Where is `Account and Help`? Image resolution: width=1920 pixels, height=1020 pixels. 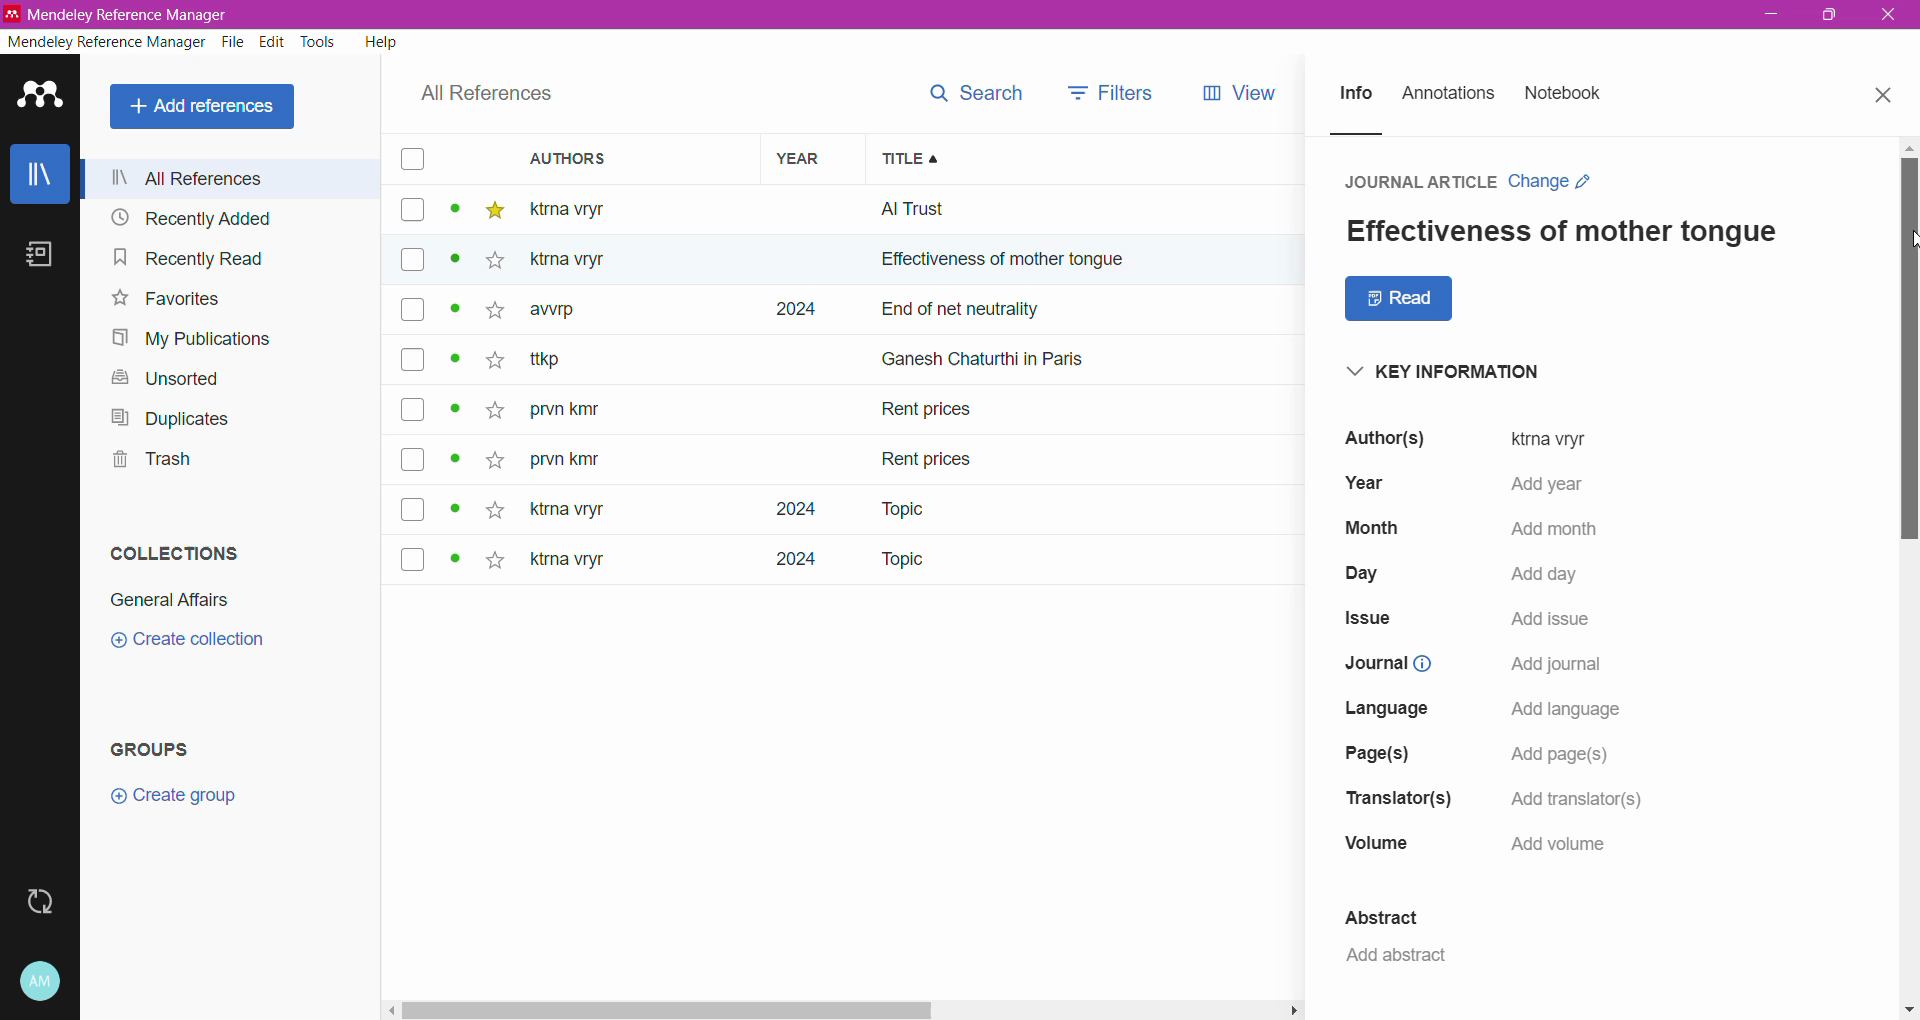 Account and Help is located at coordinates (41, 982).